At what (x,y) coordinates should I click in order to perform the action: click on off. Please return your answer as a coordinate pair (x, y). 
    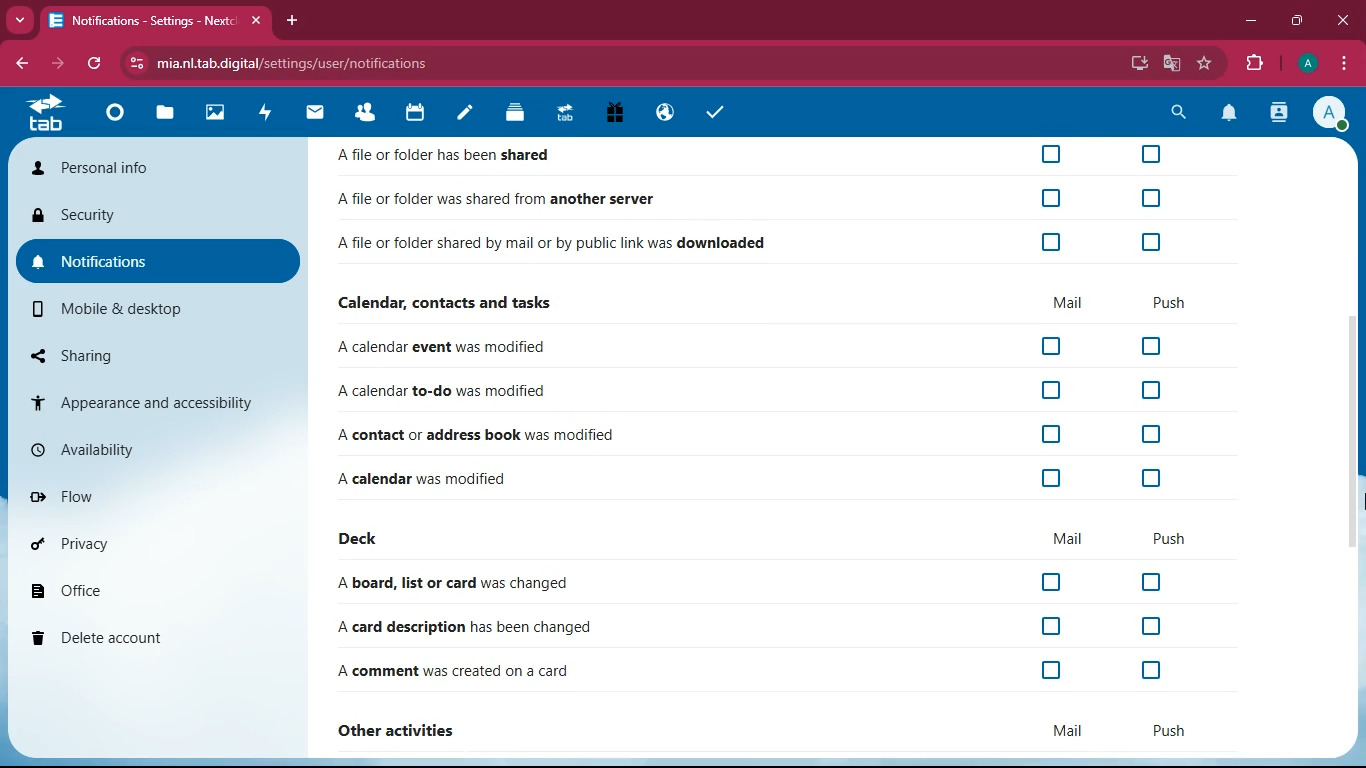
    Looking at the image, I should click on (1149, 627).